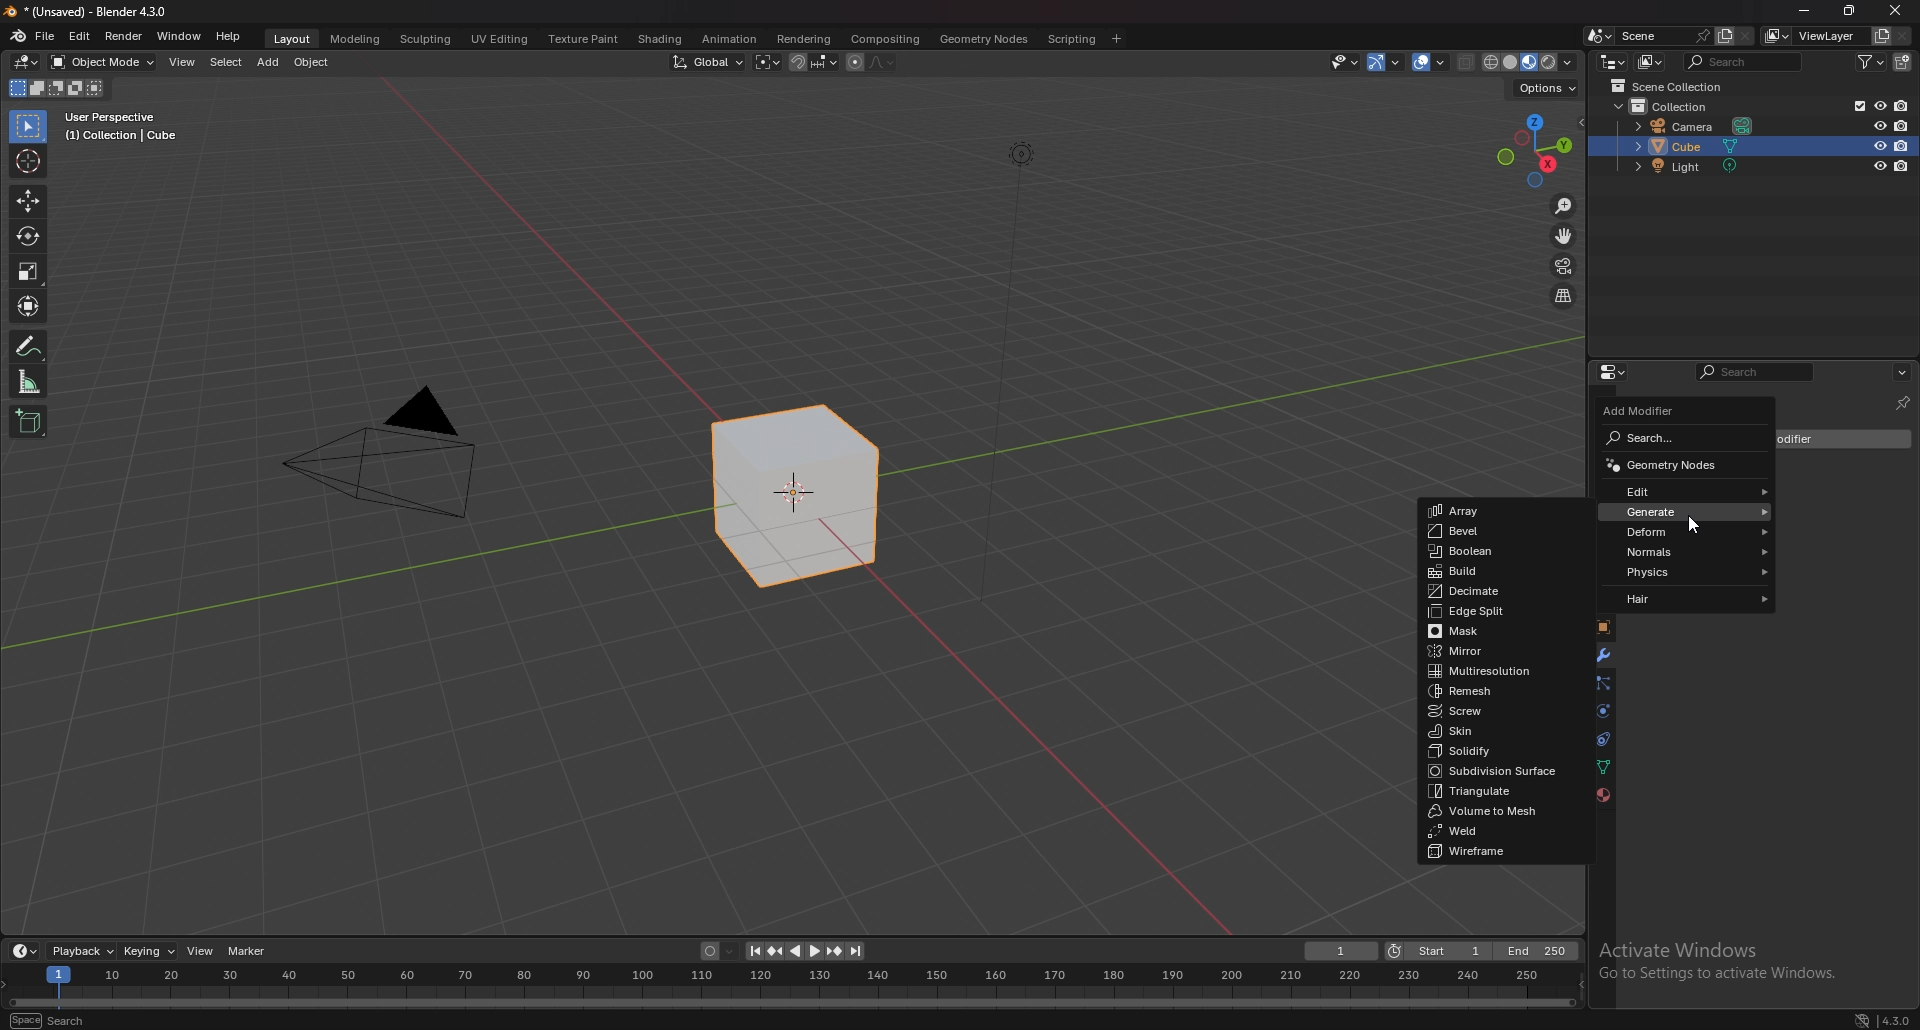  I want to click on transform, so click(29, 307).